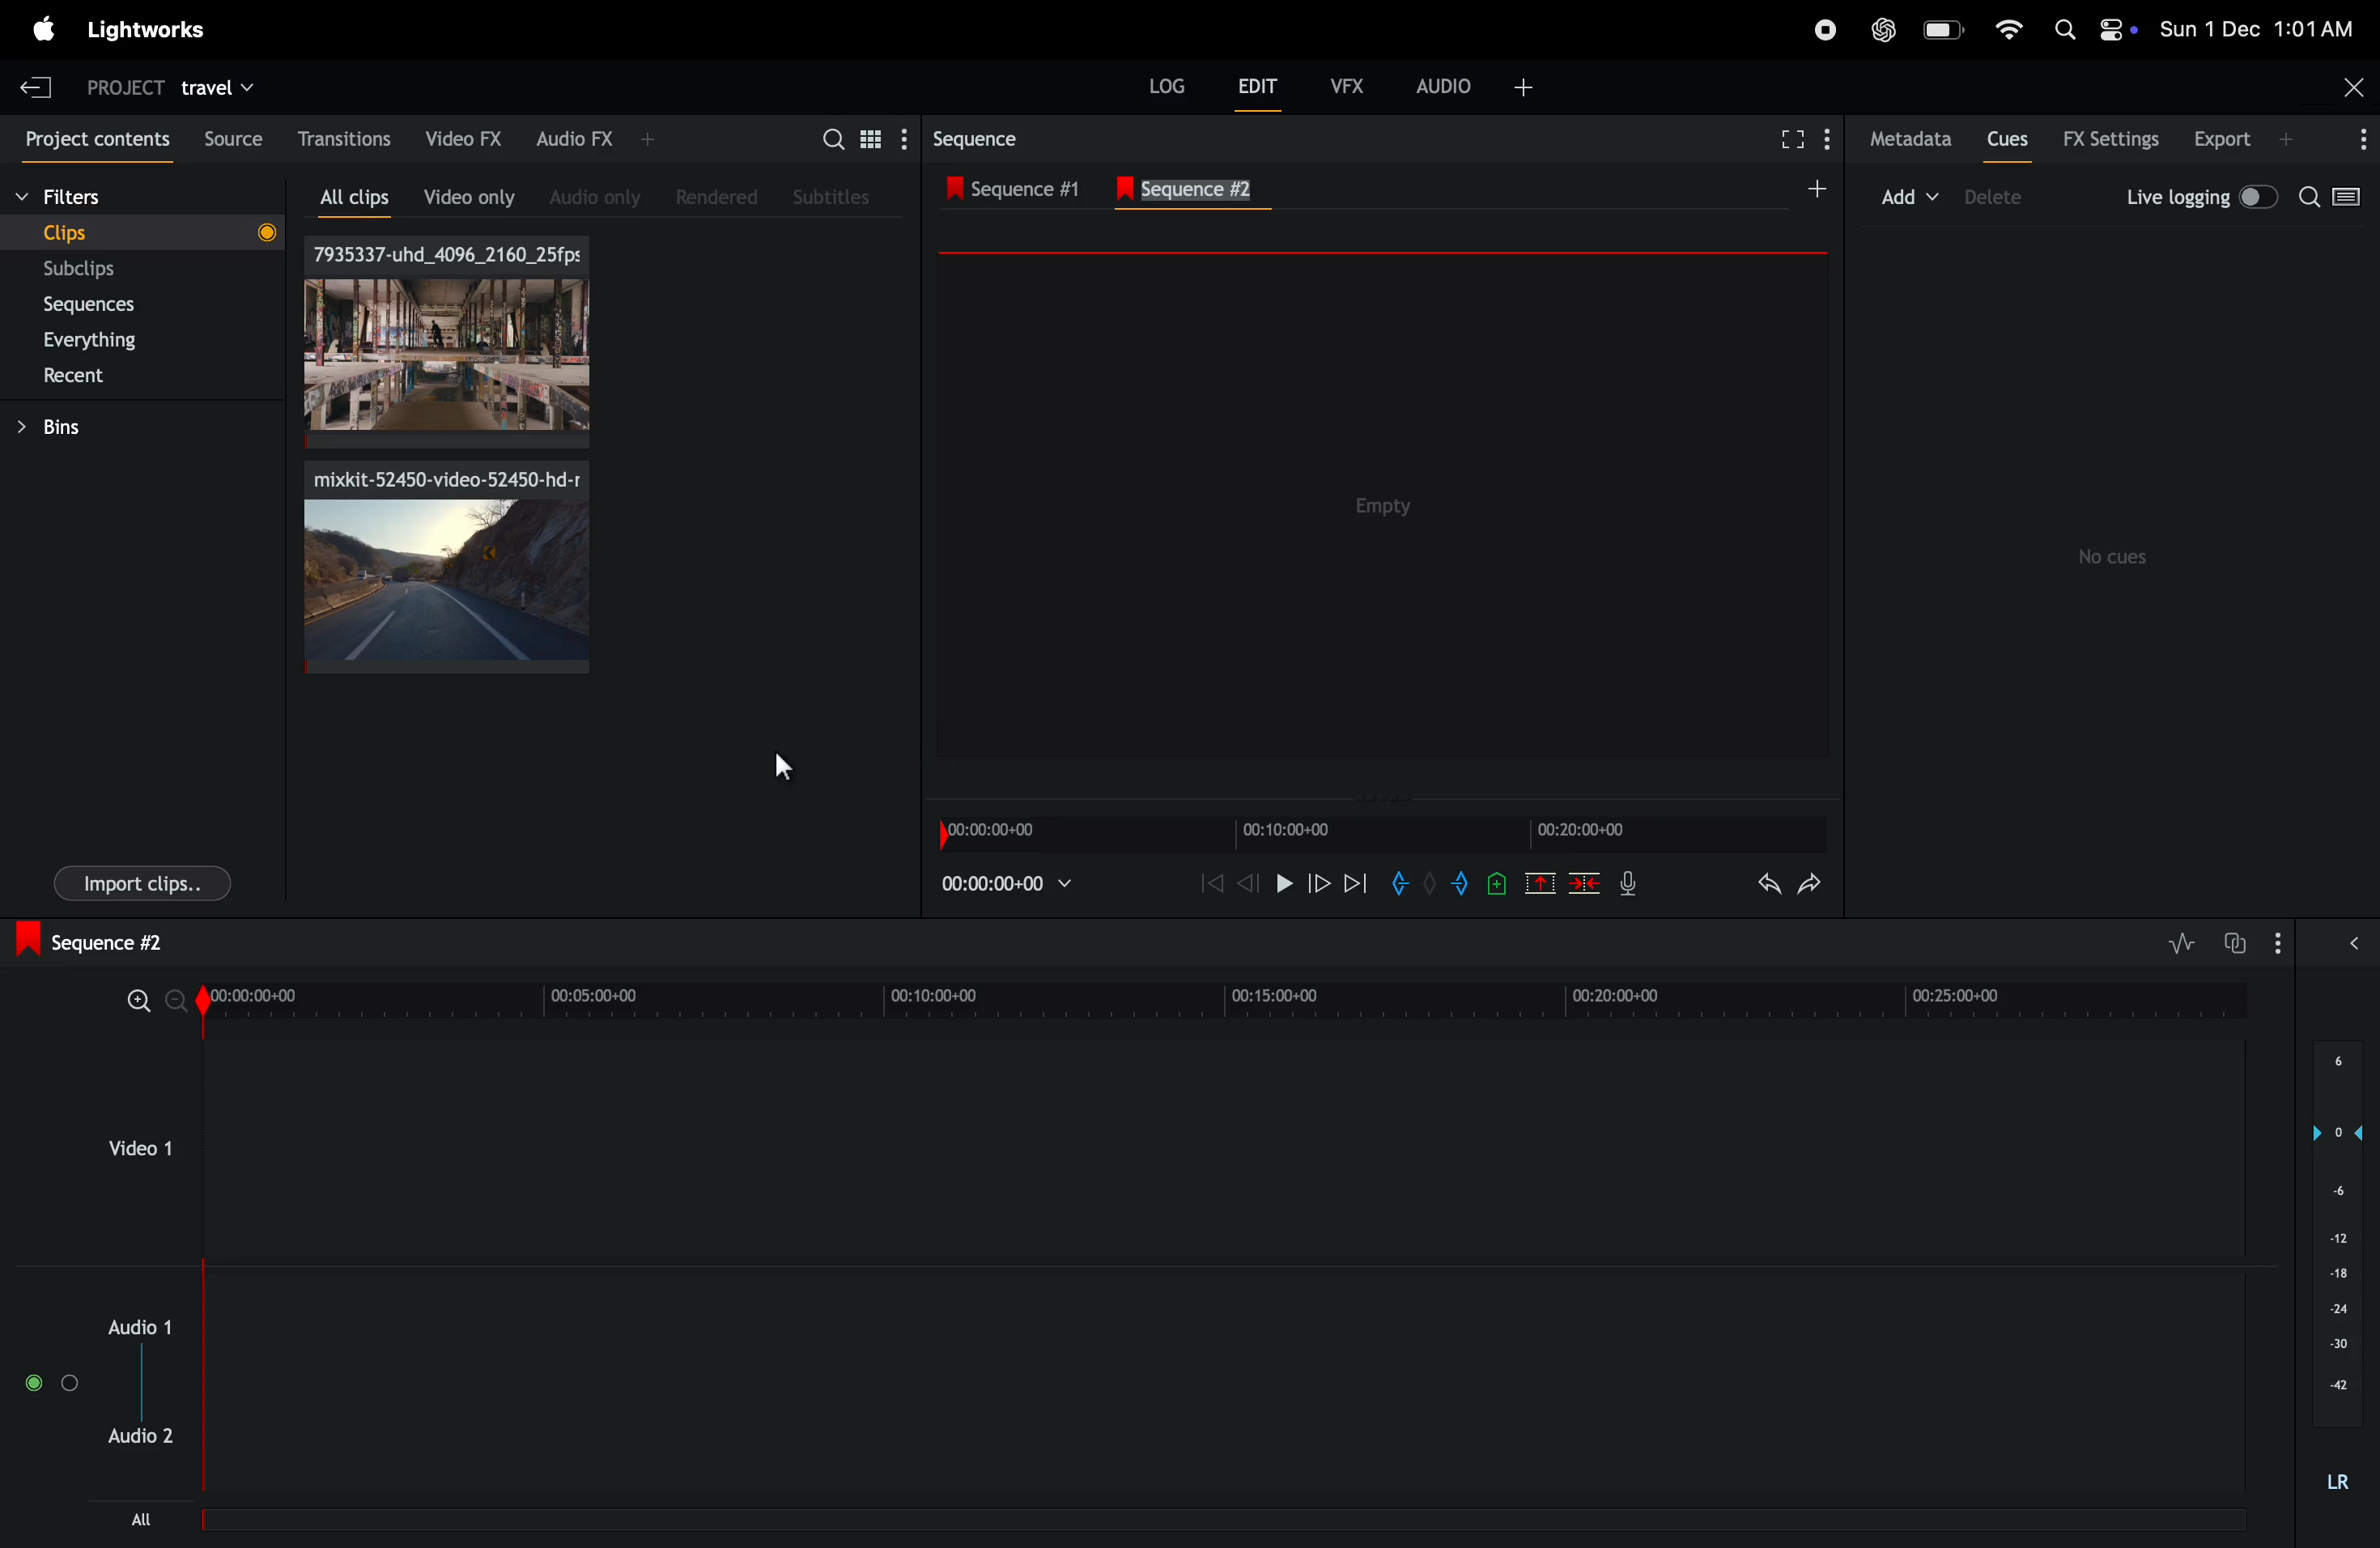  What do you see at coordinates (1540, 882) in the screenshot?
I see `cut` at bounding box center [1540, 882].